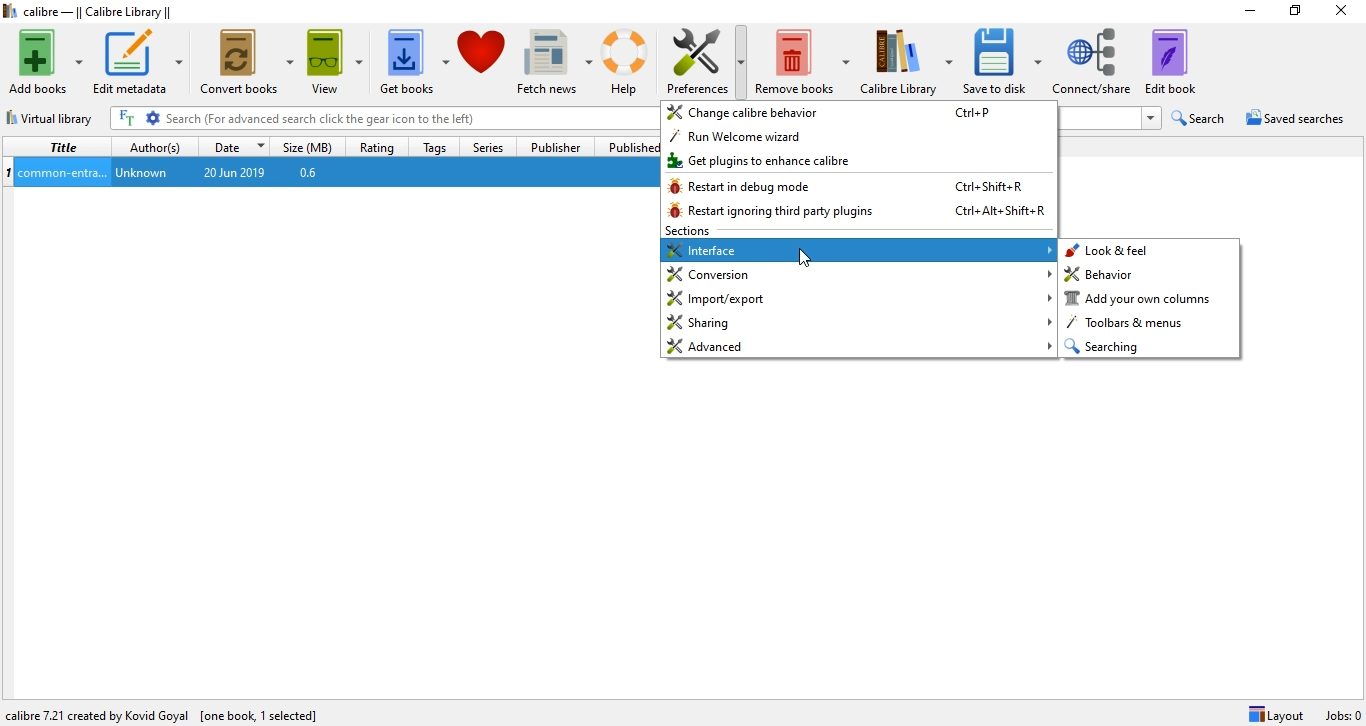 Image resolution: width=1366 pixels, height=726 pixels. I want to click on cursor, so click(803, 260).